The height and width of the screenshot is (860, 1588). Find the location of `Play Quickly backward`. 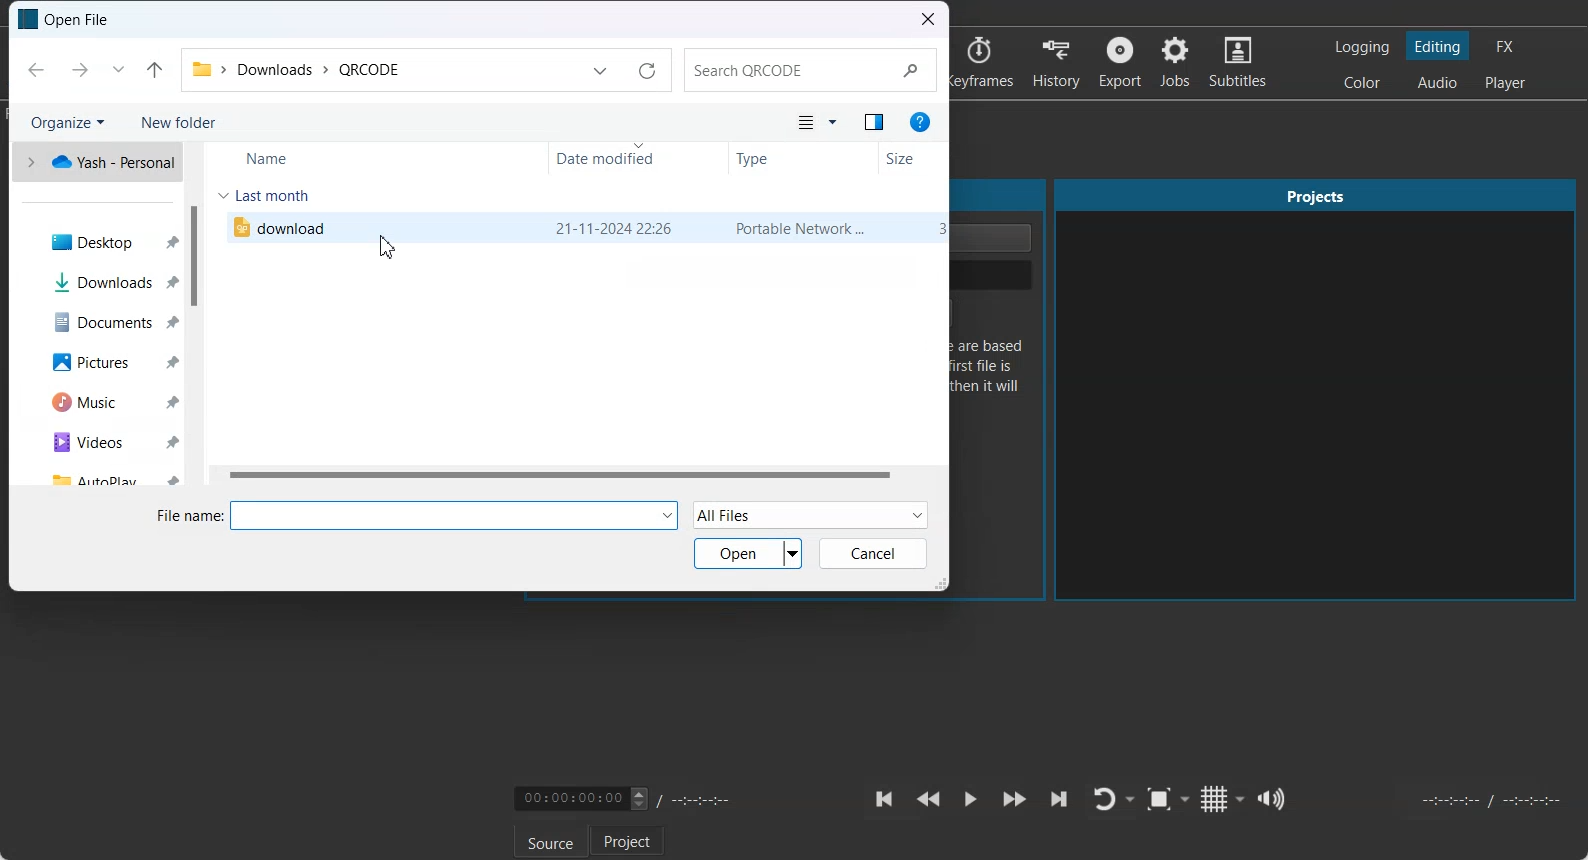

Play Quickly backward is located at coordinates (929, 799).